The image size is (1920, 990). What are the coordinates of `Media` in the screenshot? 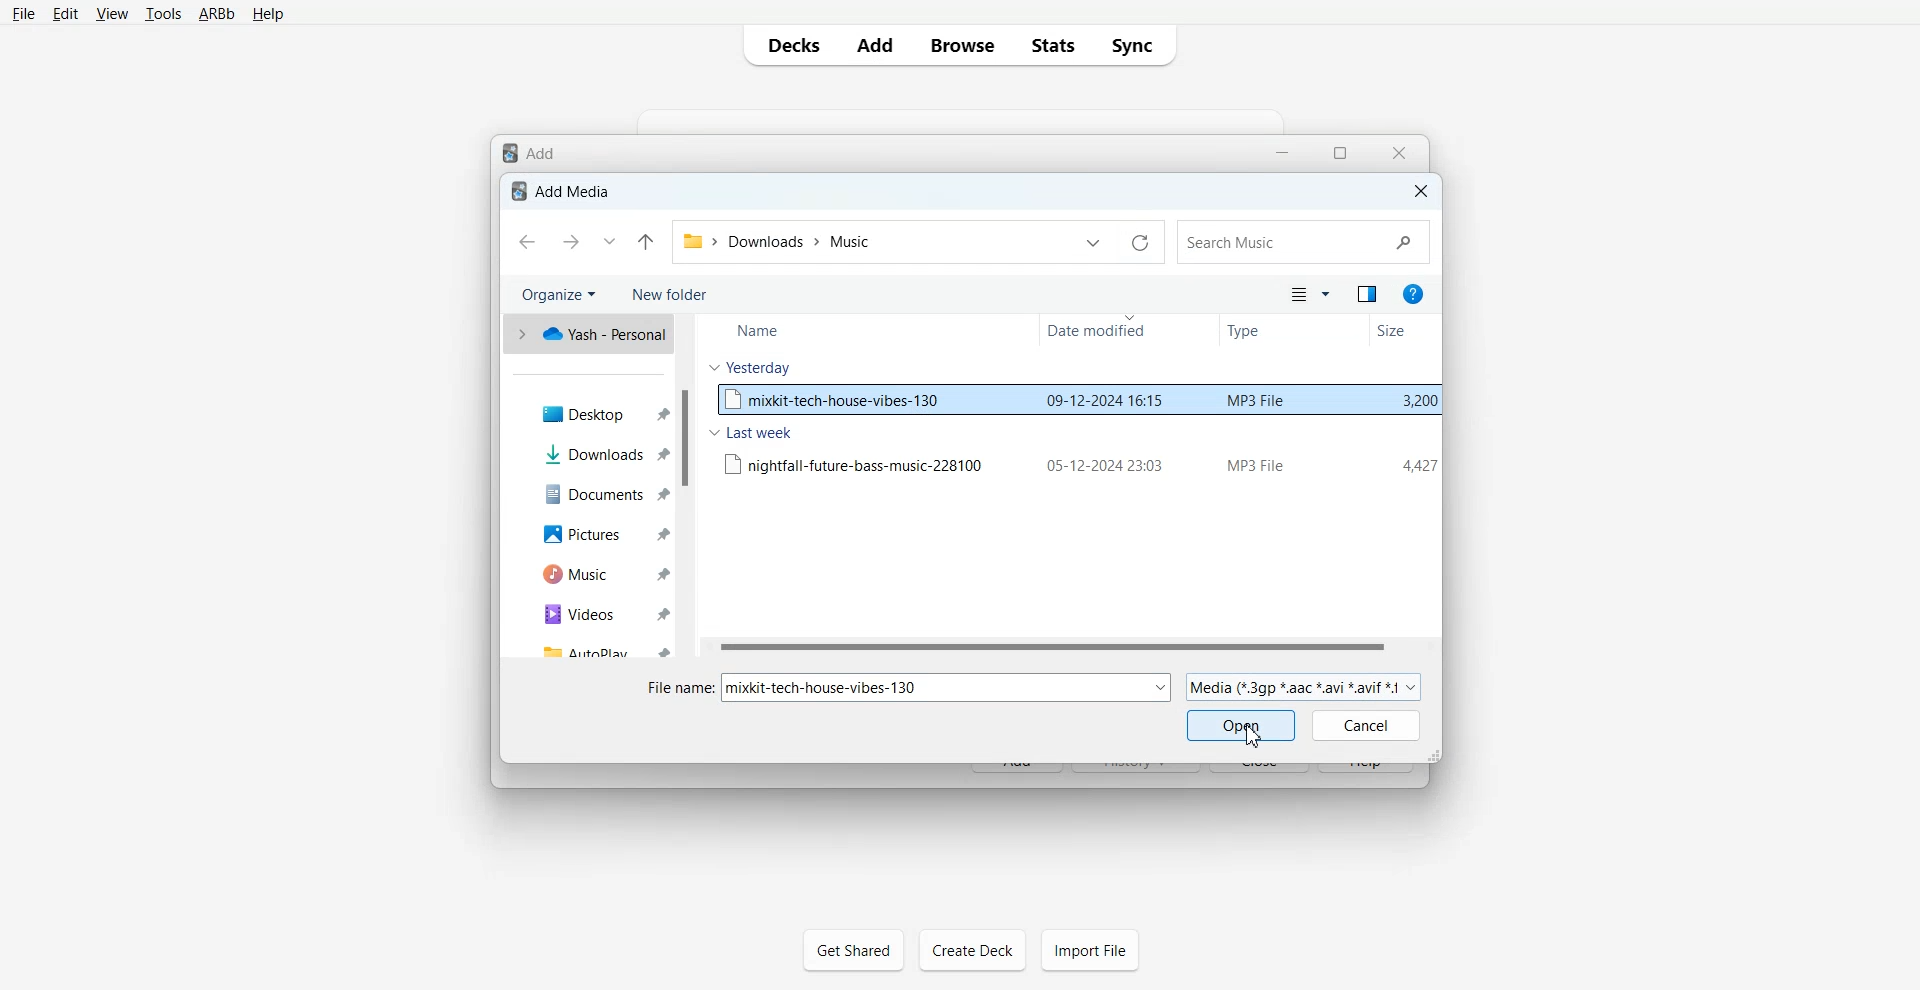 It's located at (1305, 687).